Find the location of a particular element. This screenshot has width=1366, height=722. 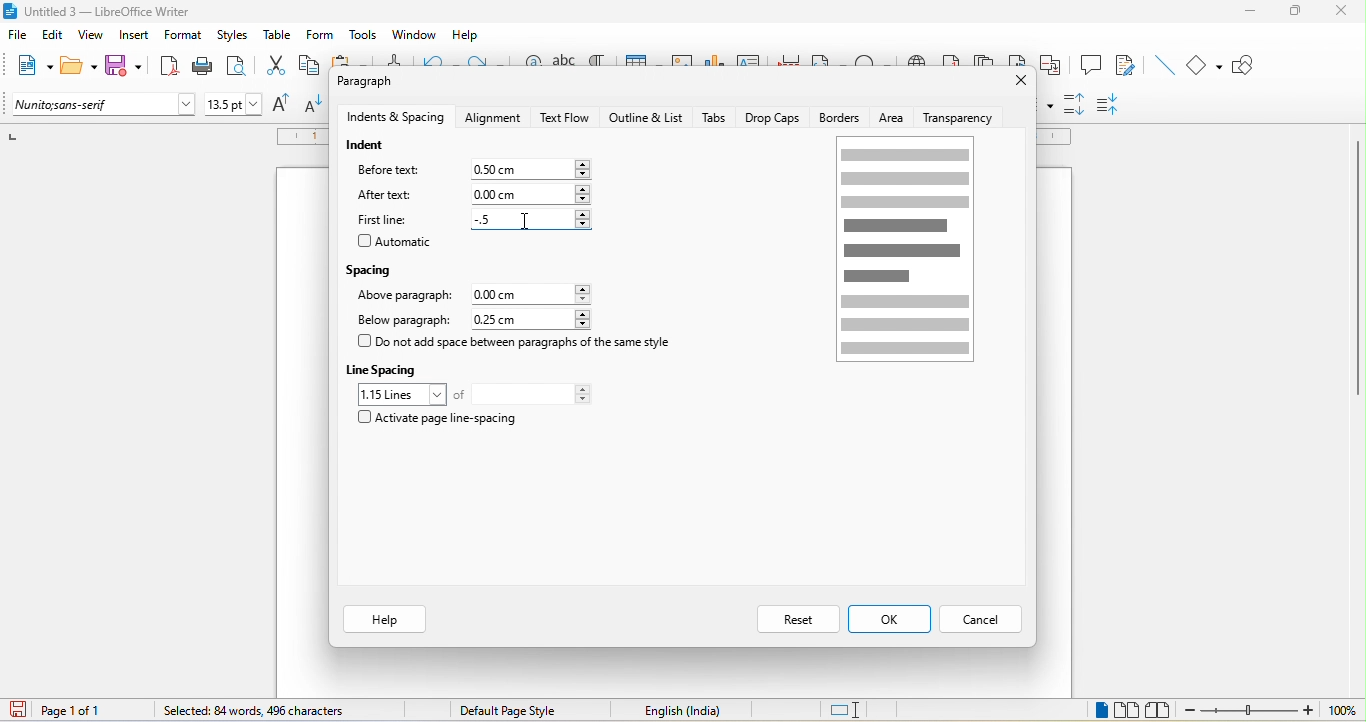

84 words, 496 characters is located at coordinates (251, 712).